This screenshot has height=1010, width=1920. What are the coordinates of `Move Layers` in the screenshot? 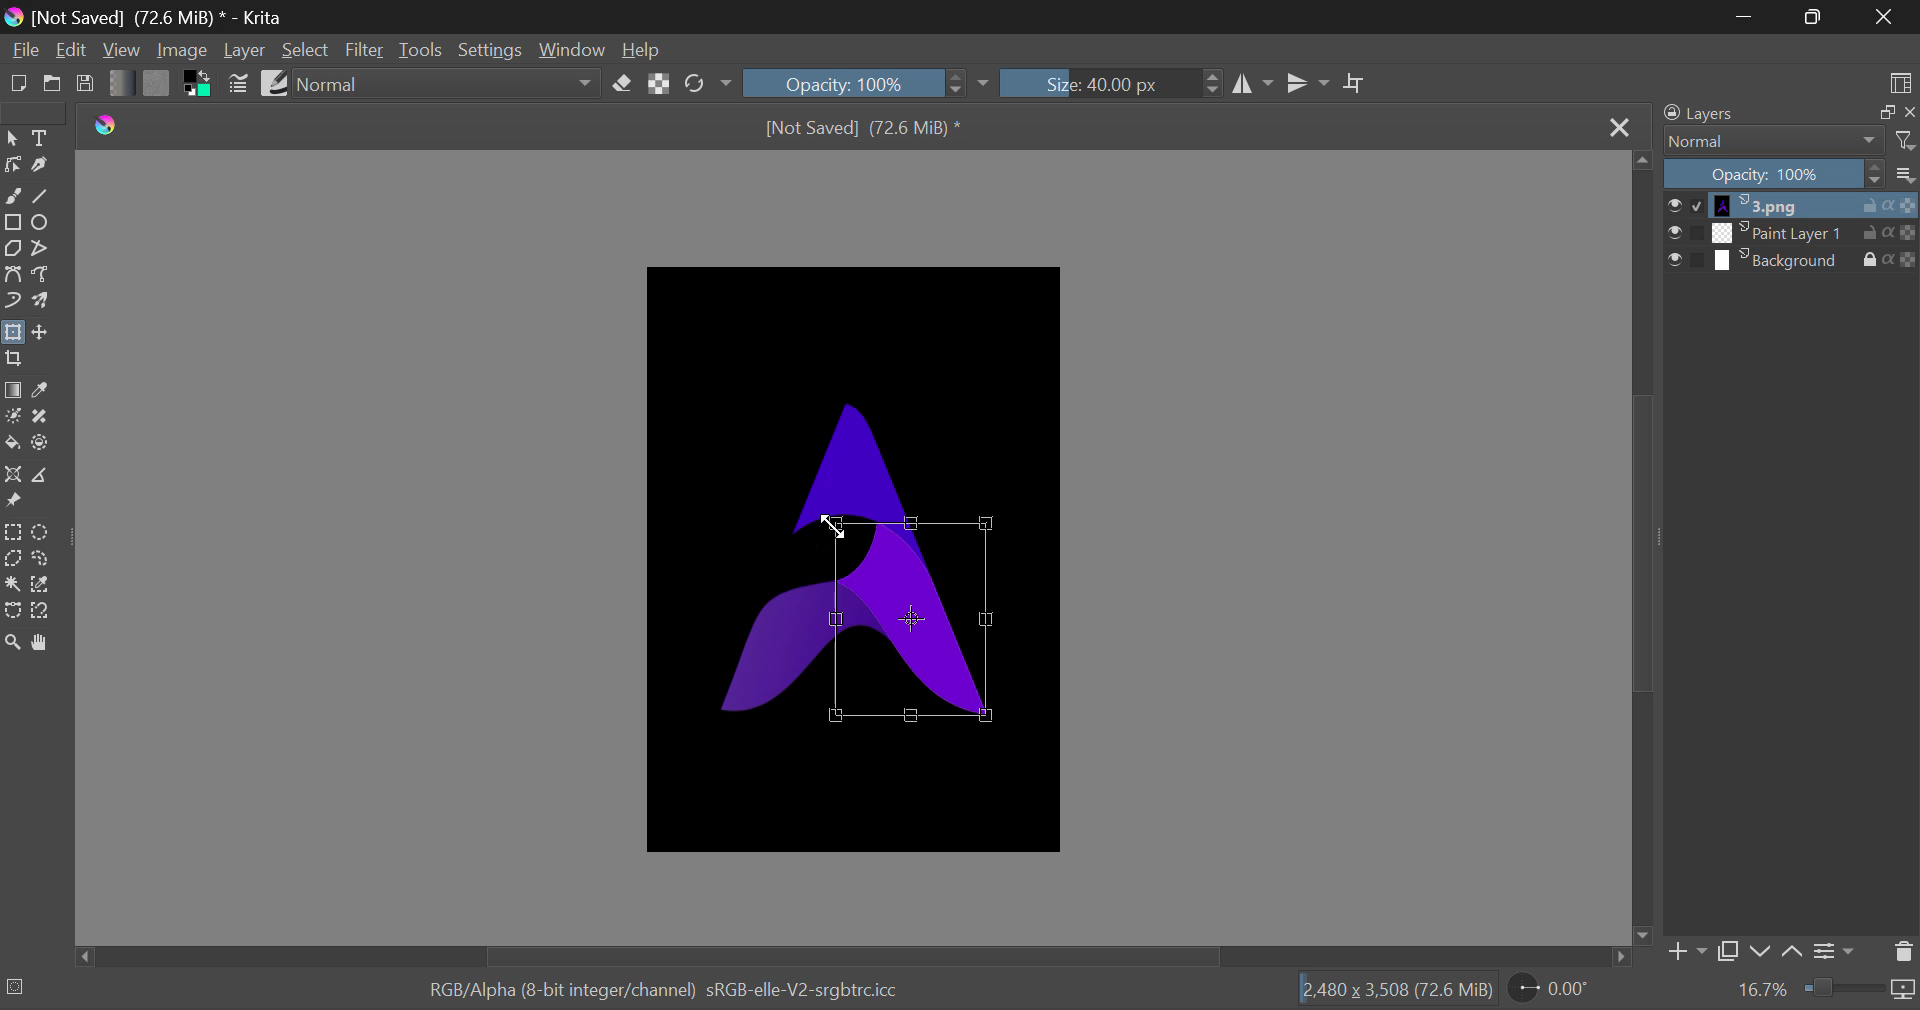 It's located at (43, 334).